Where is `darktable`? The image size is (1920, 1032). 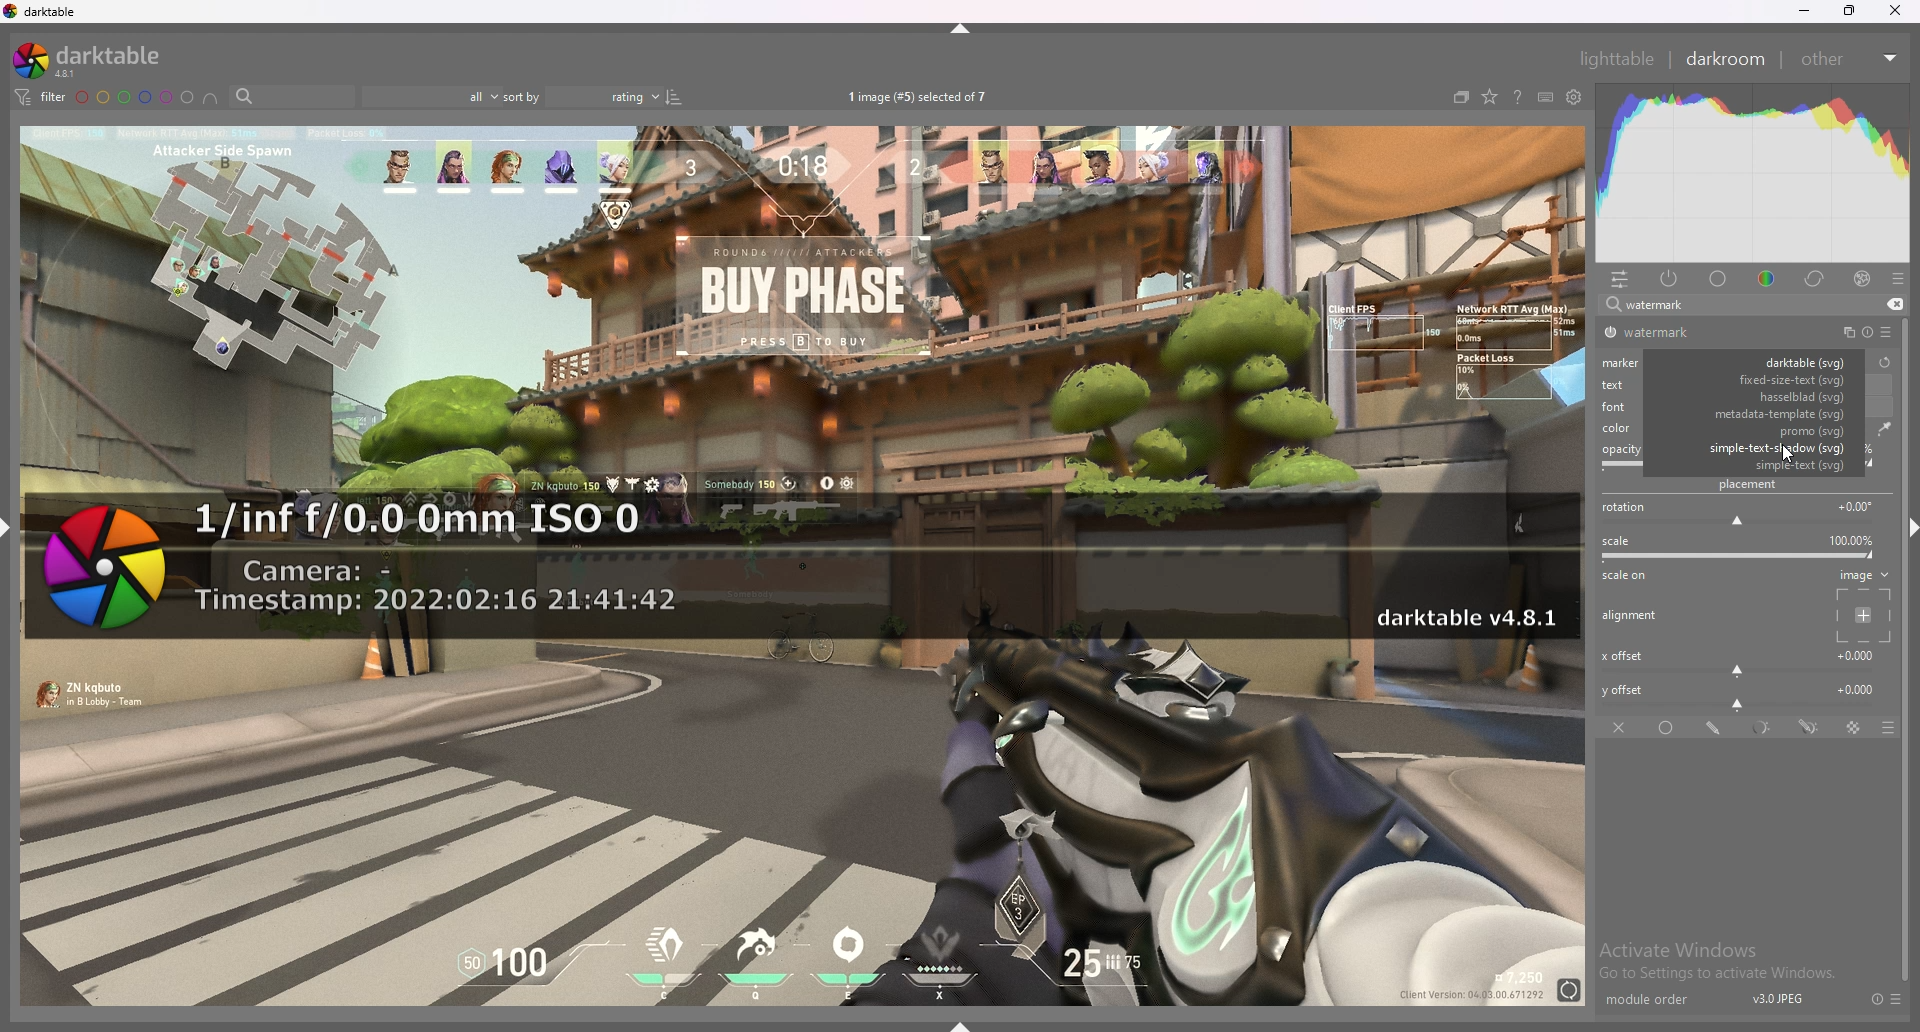 darktable is located at coordinates (95, 60).